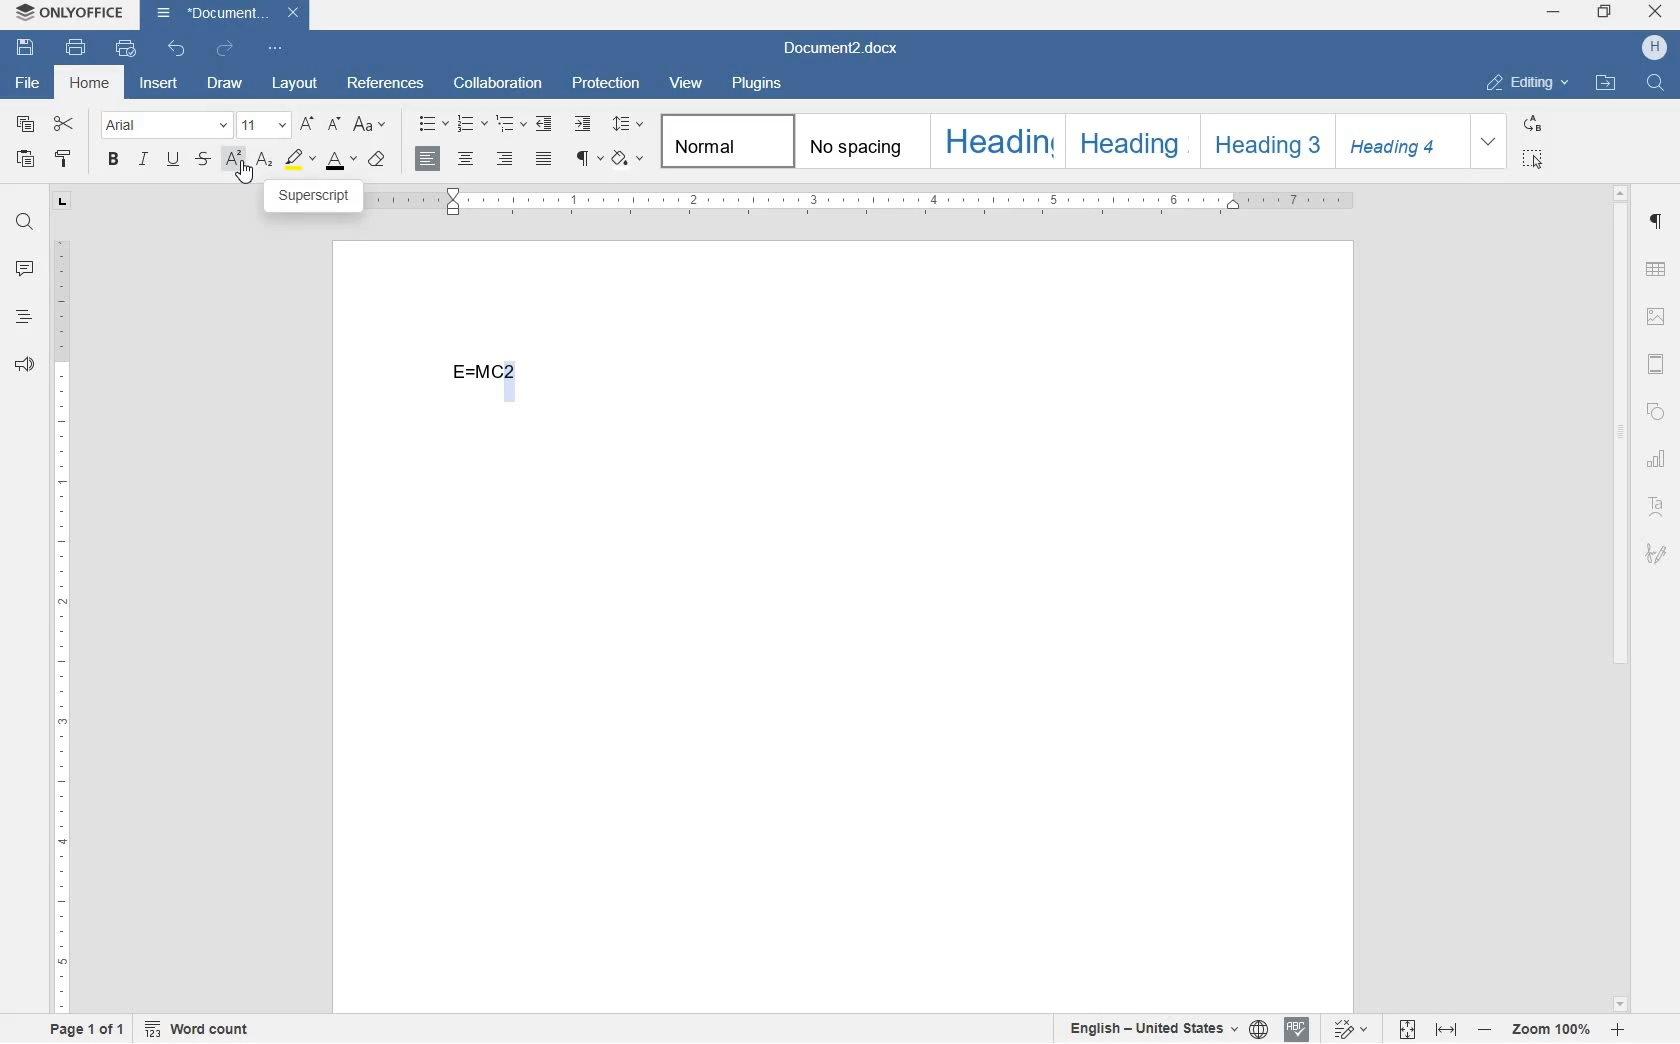  I want to click on layout, so click(293, 85).